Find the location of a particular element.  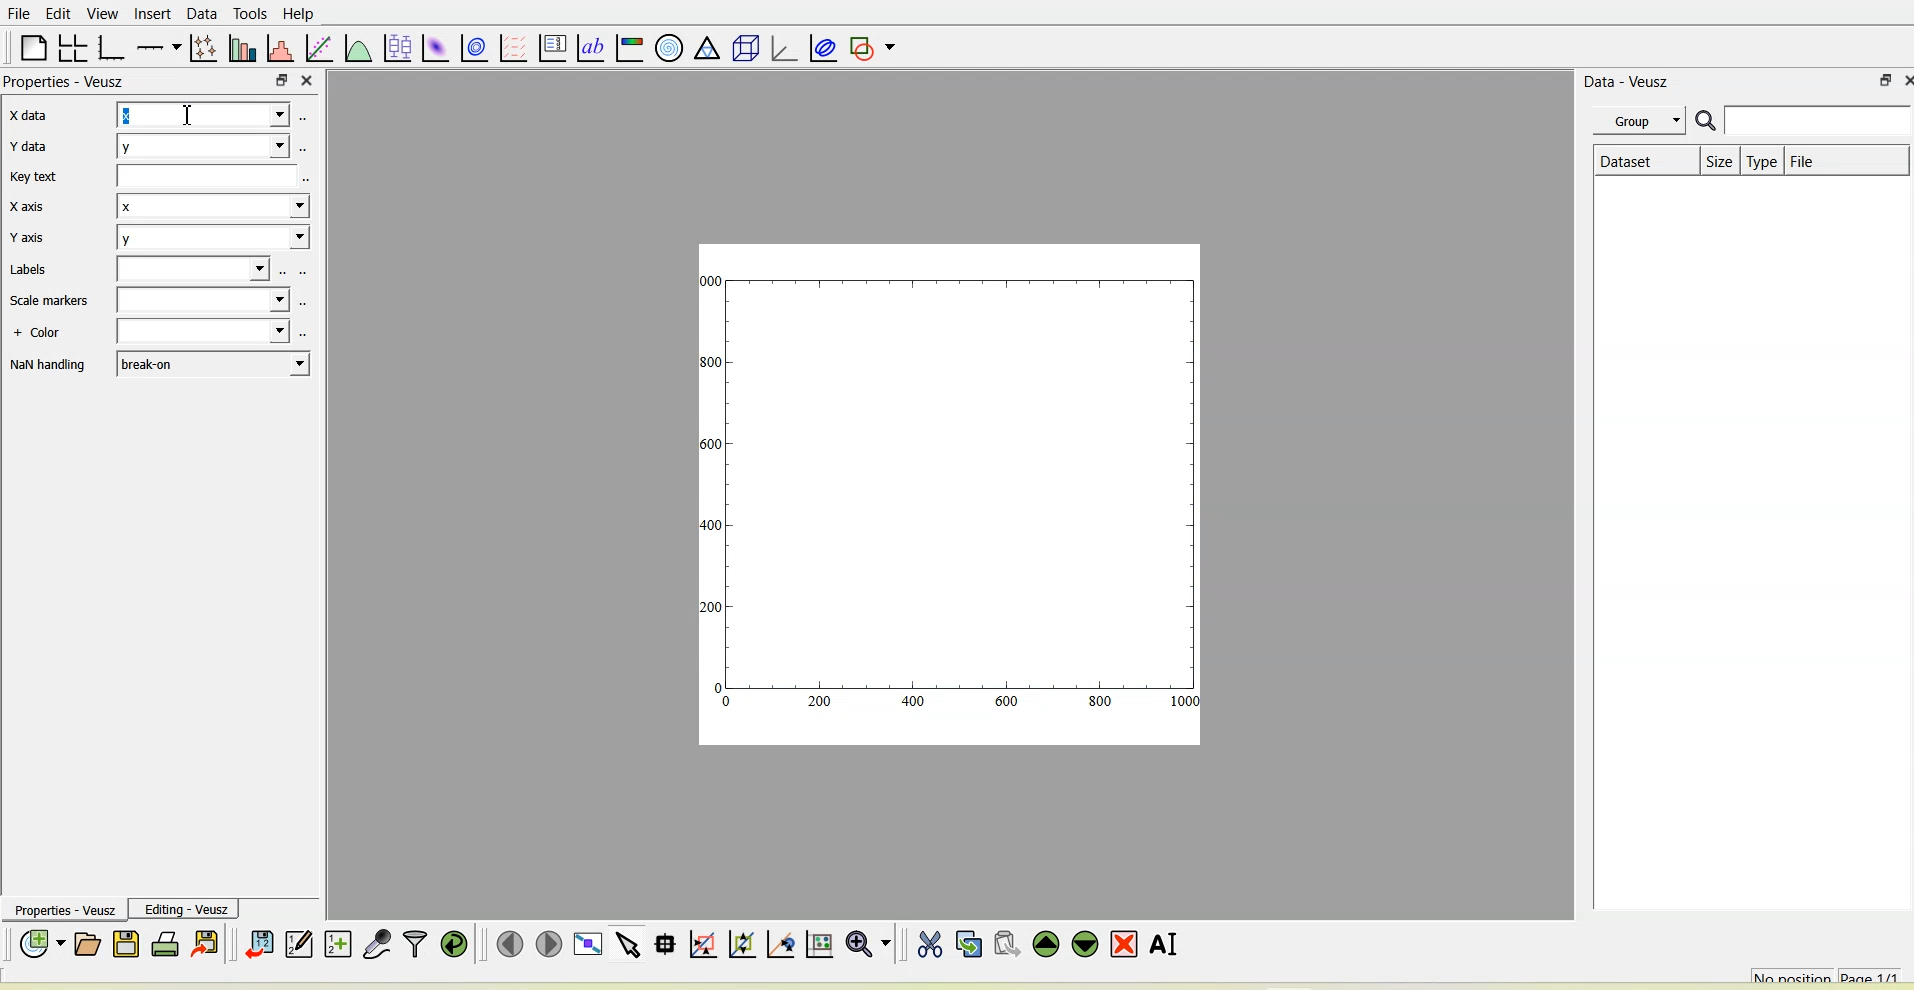

select using dataset browser is located at coordinates (303, 300).